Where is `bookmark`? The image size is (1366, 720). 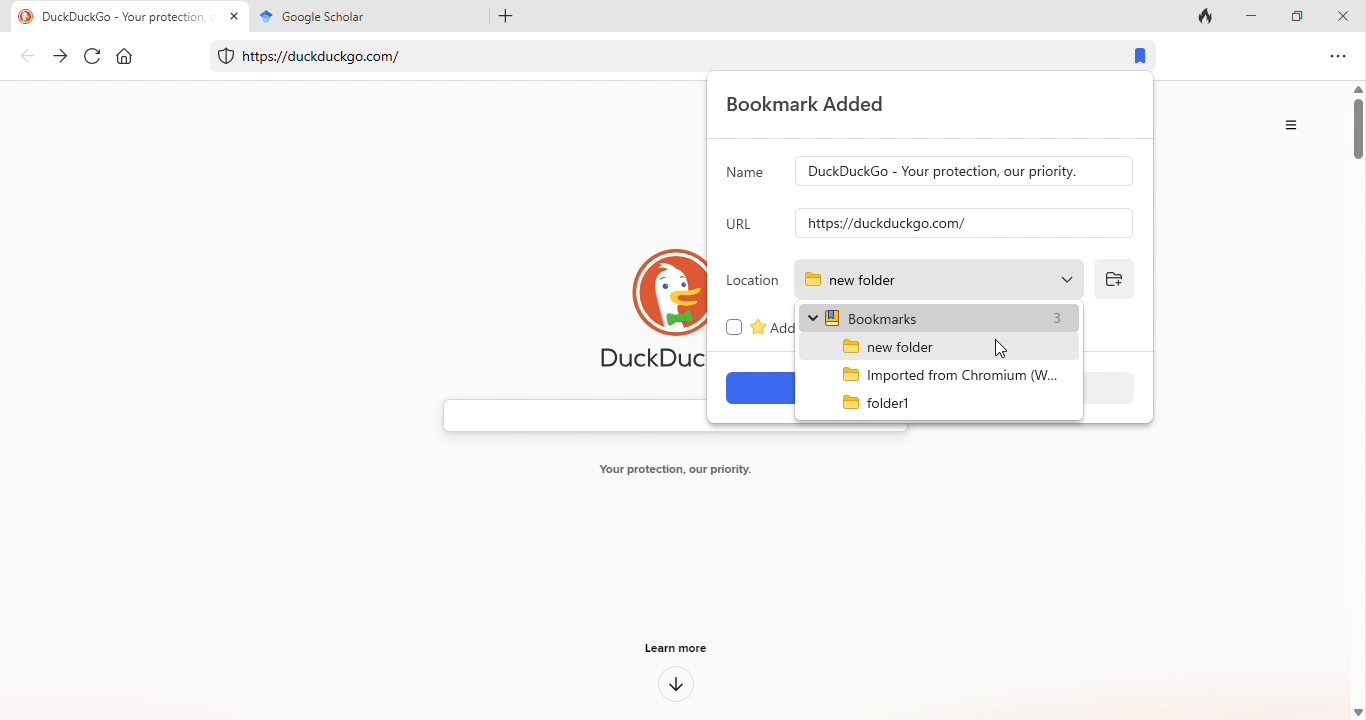
bookmark is located at coordinates (1134, 57).